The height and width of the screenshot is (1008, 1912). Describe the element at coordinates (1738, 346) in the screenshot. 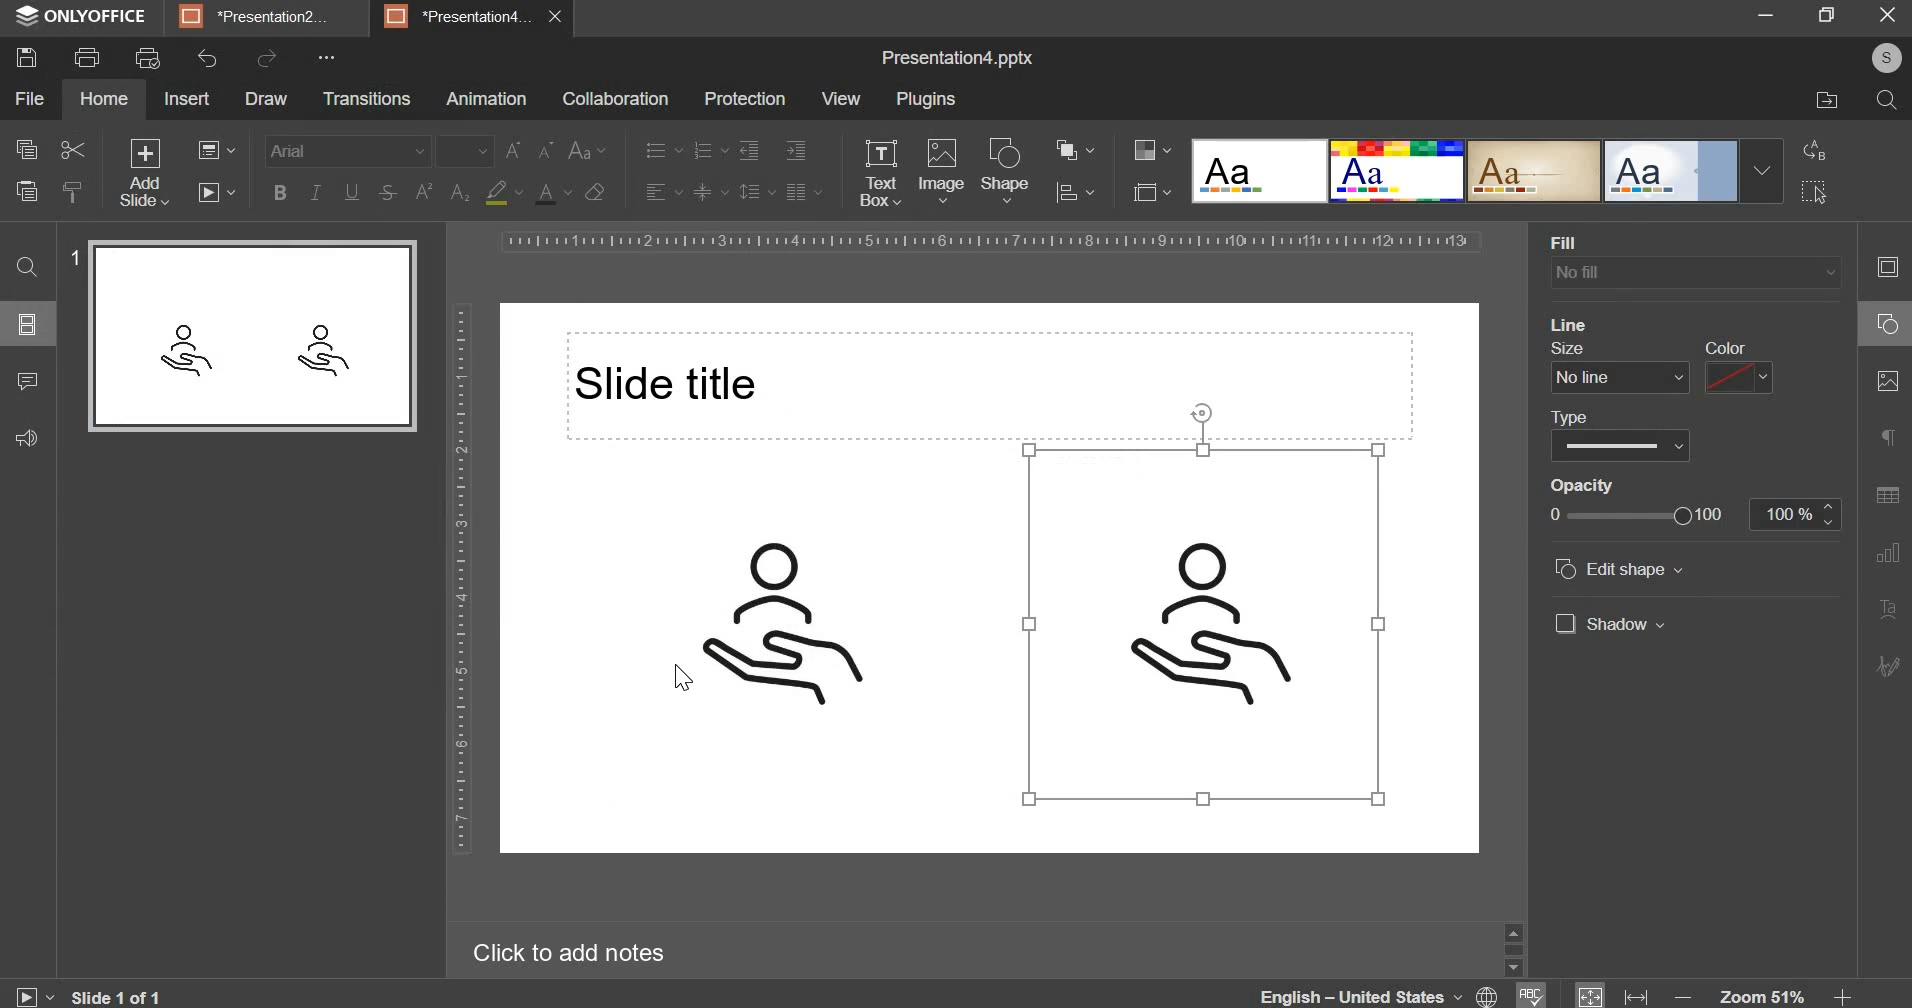

I see `color` at that location.